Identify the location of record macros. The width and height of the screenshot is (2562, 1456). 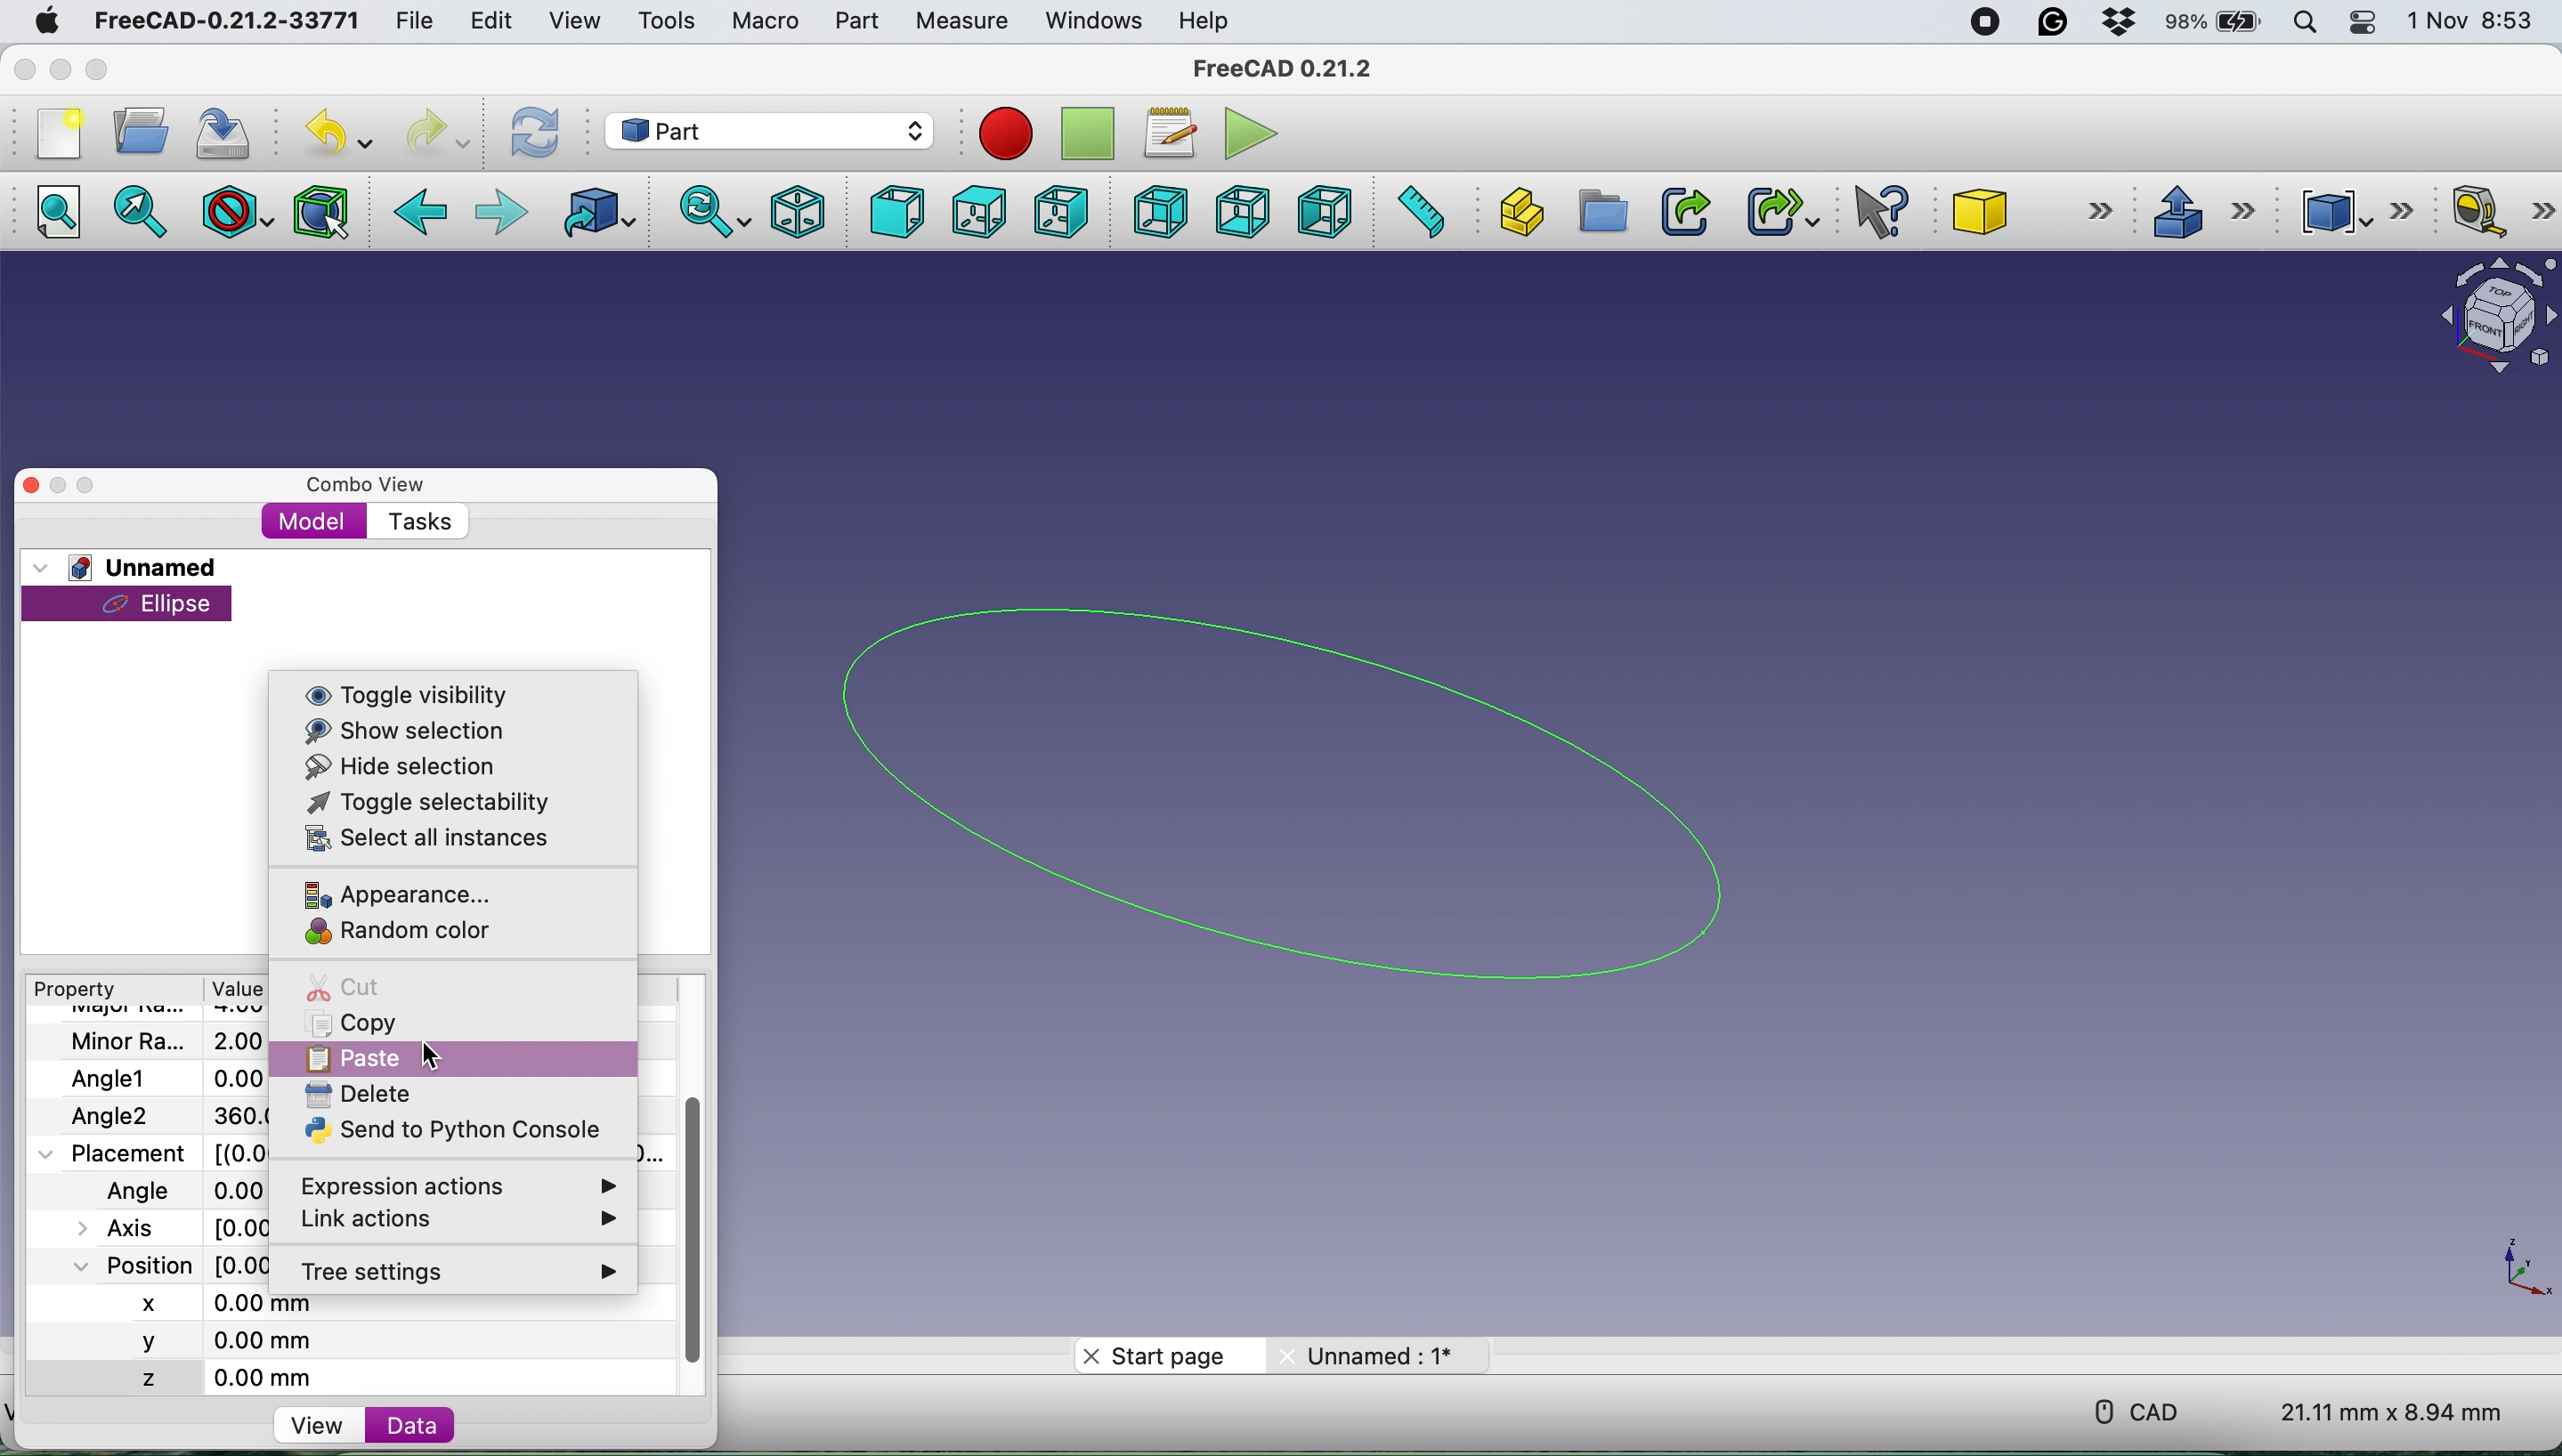
(1005, 132).